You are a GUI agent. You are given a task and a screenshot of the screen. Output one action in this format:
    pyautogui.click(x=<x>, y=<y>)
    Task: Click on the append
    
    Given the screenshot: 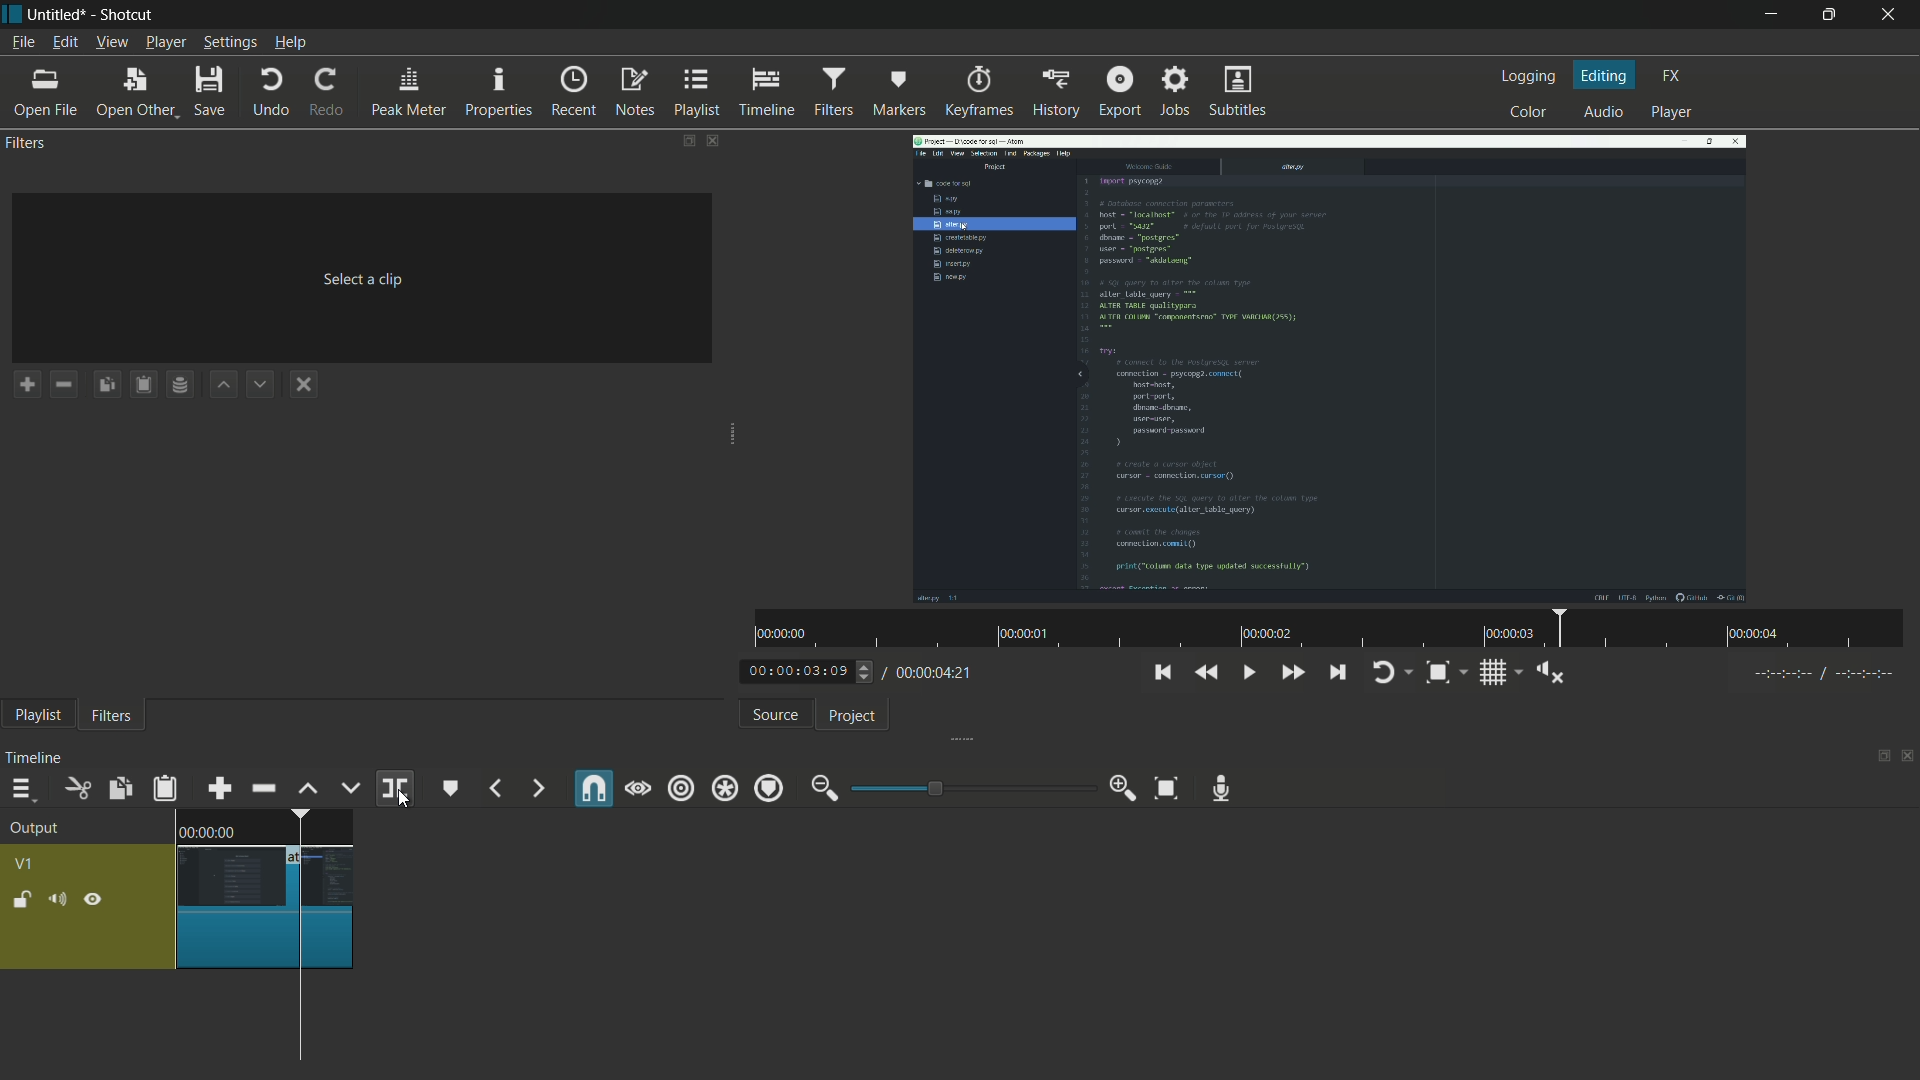 What is the action you would take?
    pyautogui.click(x=221, y=788)
    